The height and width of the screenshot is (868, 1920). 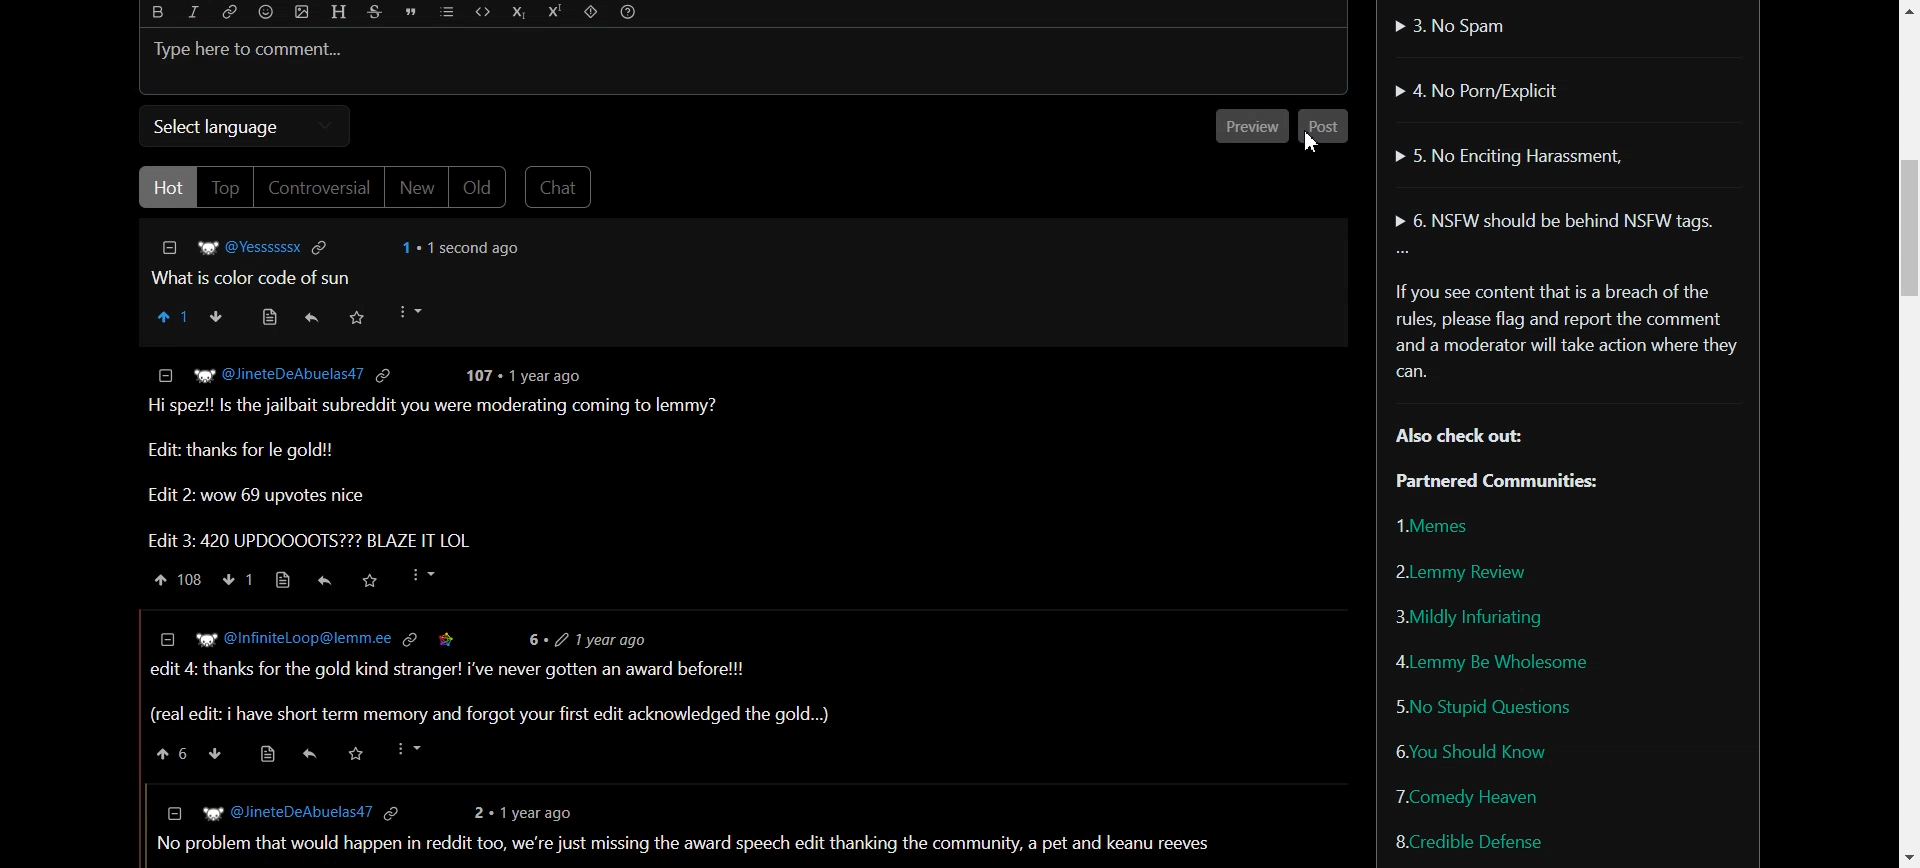 I want to click on Text, so click(x=250, y=279).